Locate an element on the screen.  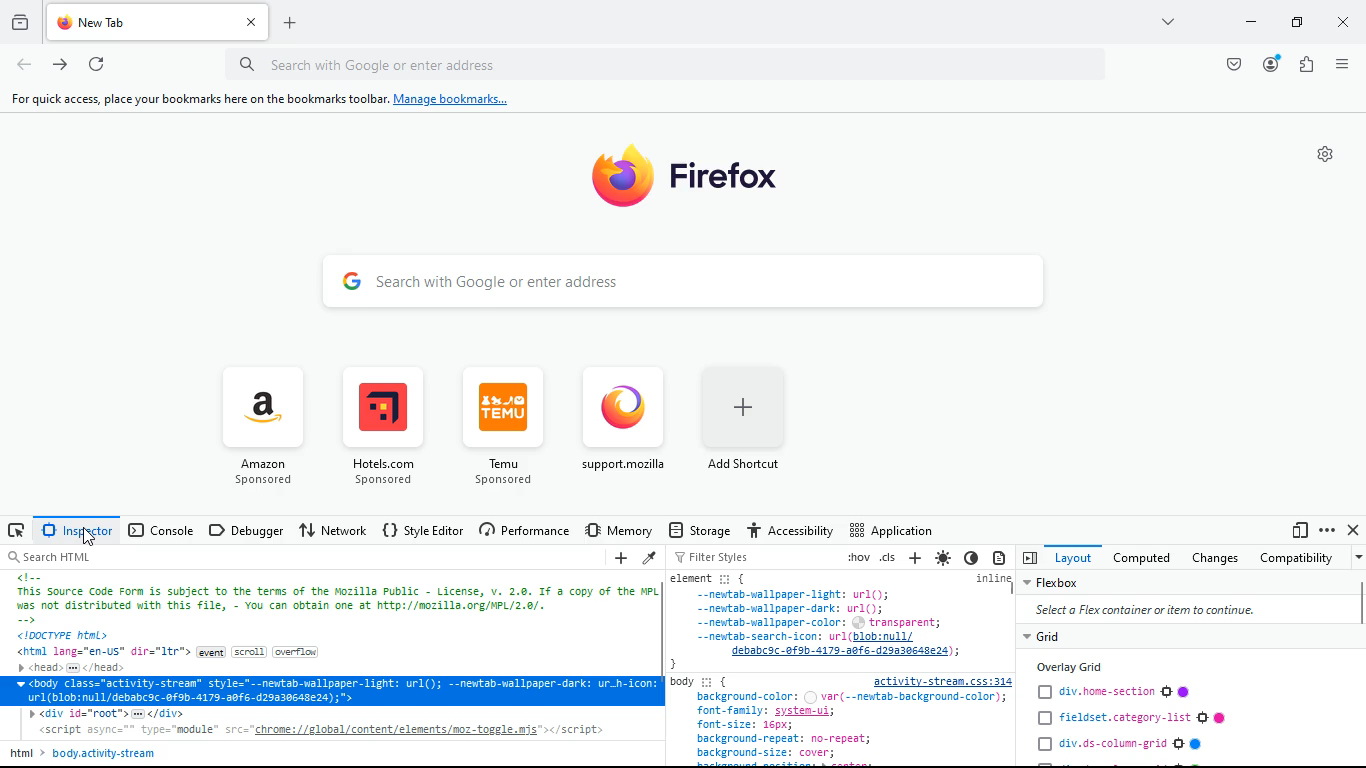
drop is located at coordinates (651, 558).